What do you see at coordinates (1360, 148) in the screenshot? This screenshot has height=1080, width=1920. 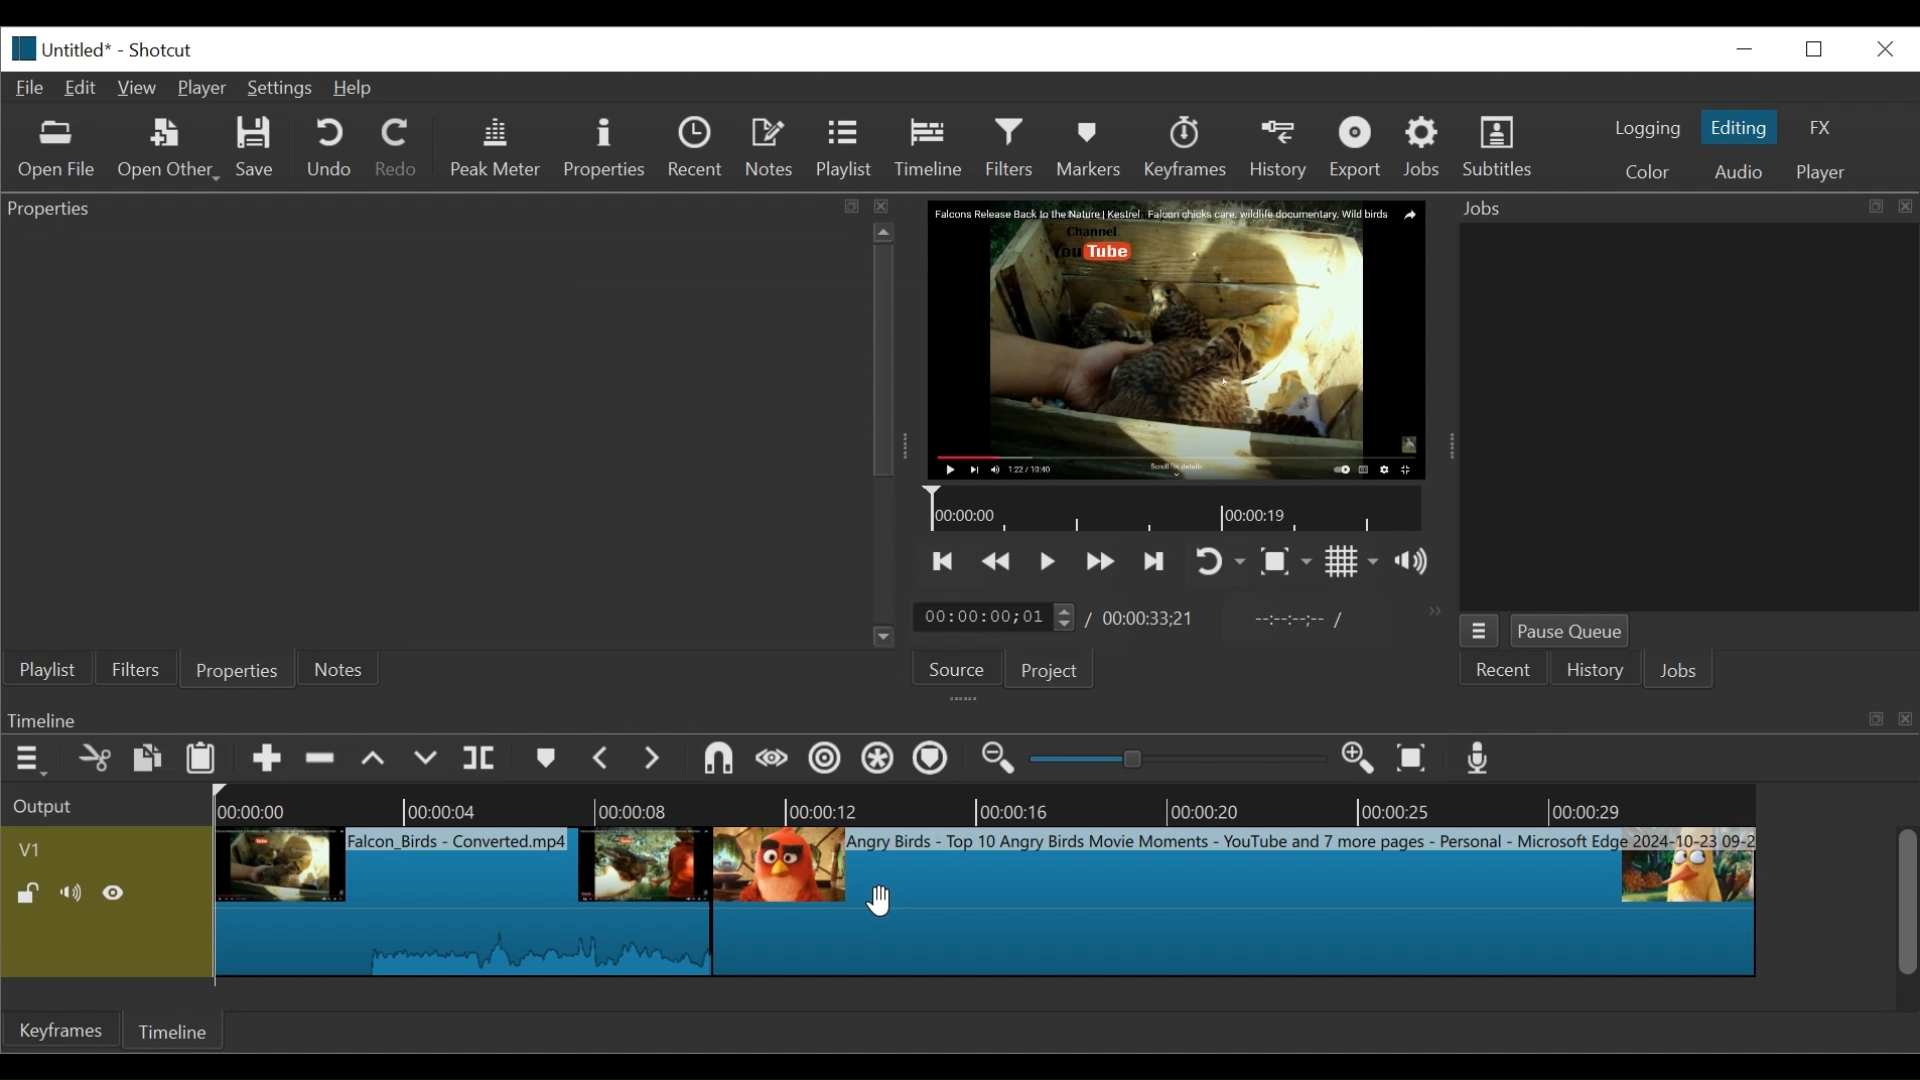 I see `Export` at bounding box center [1360, 148].